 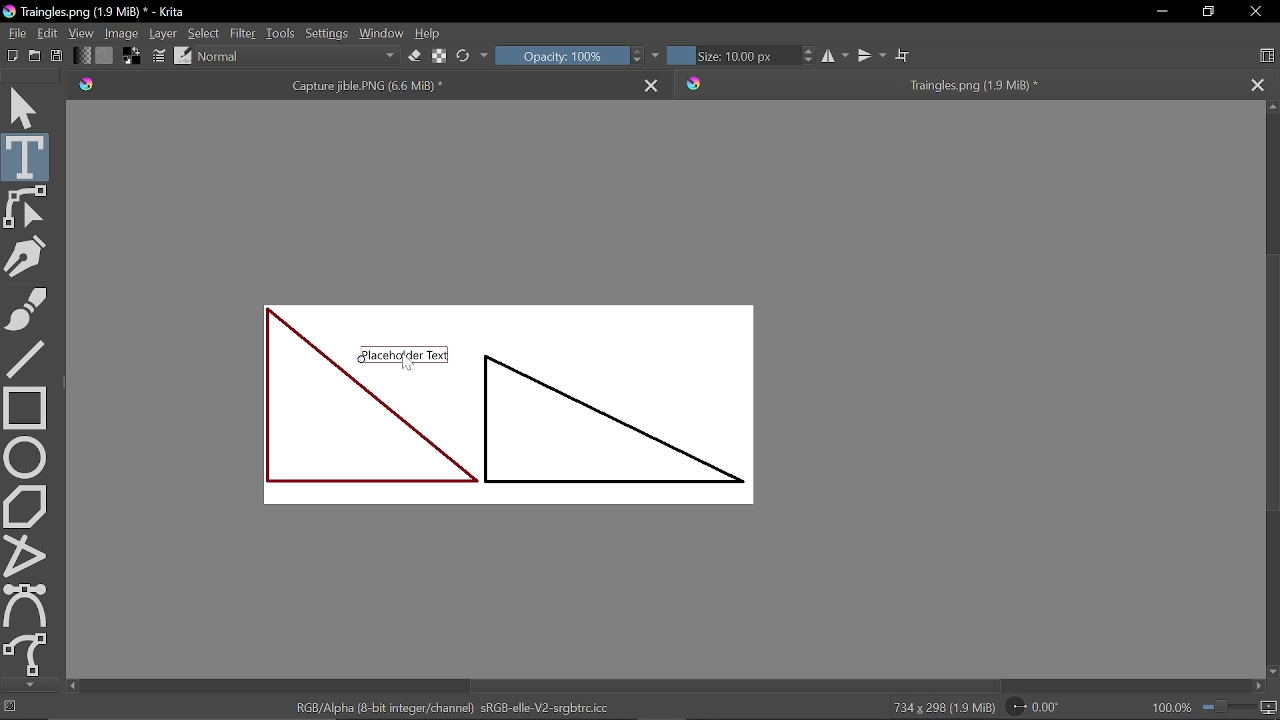 What do you see at coordinates (28, 653) in the screenshot?
I see `Freehand path tool` at bounding box center [28, 653].